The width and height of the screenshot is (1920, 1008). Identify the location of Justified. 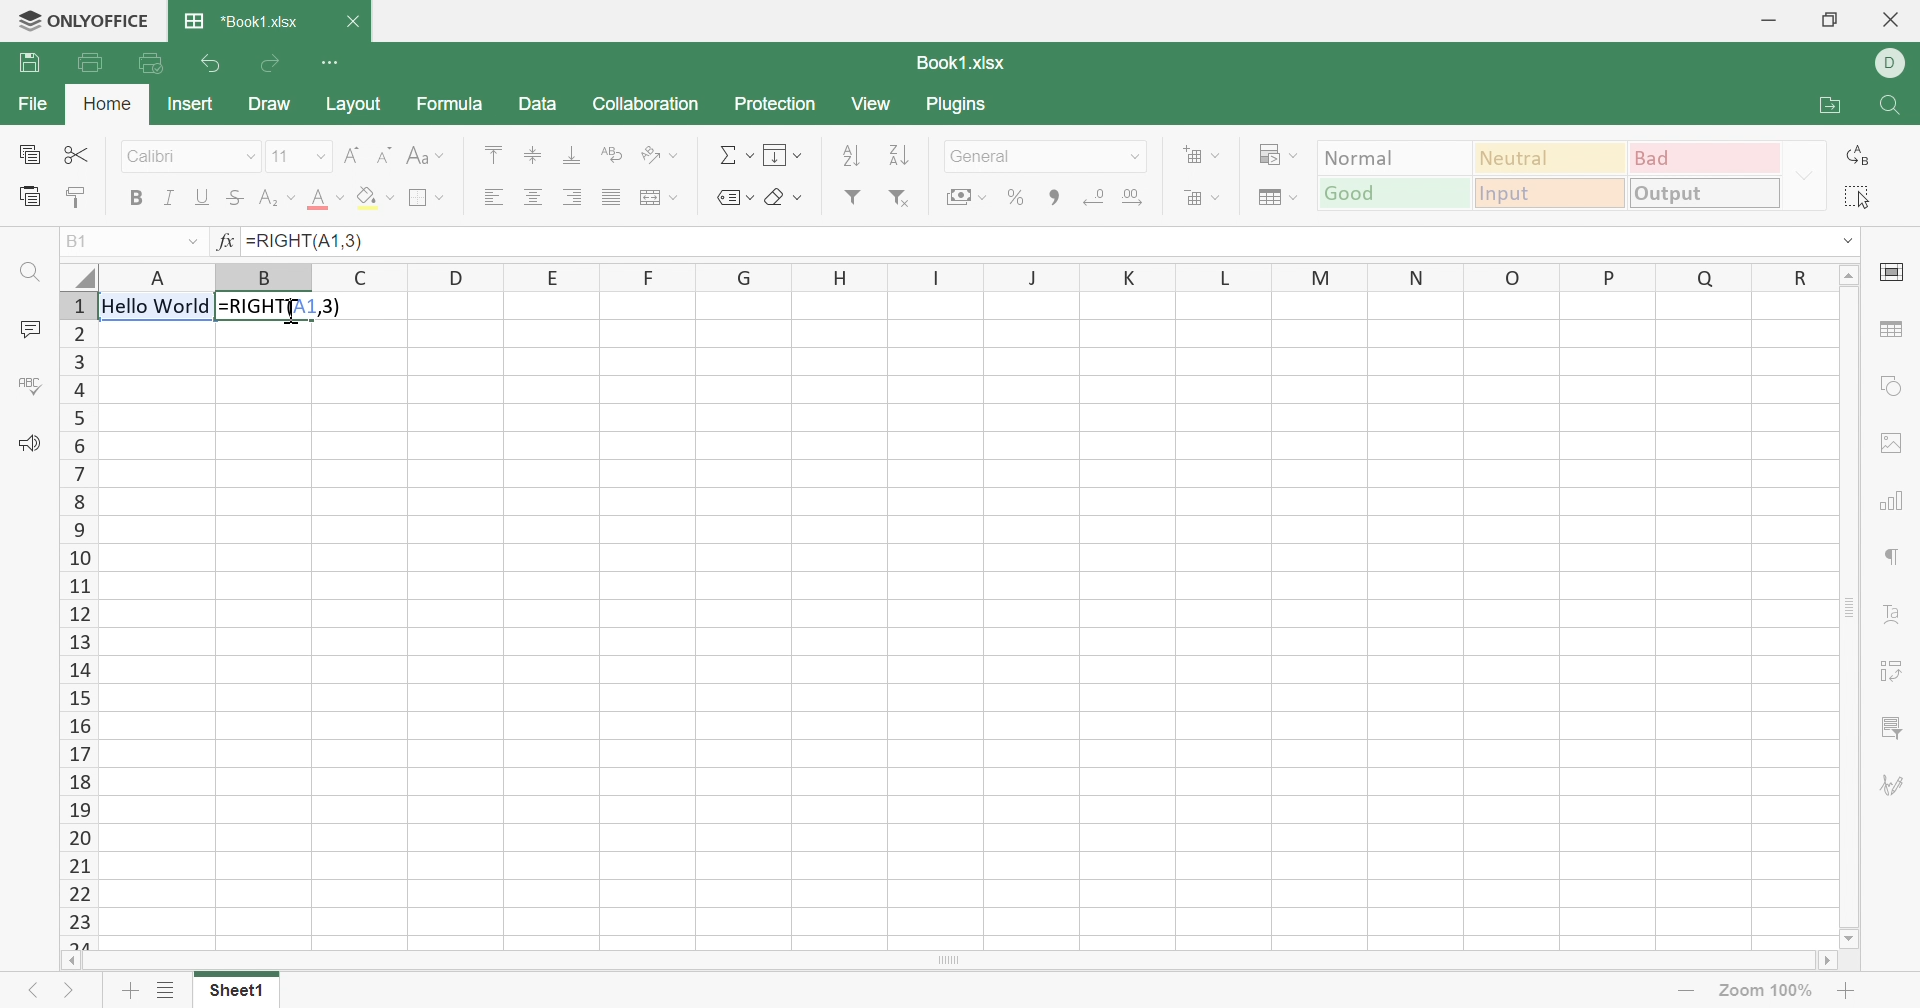
(612, 197).